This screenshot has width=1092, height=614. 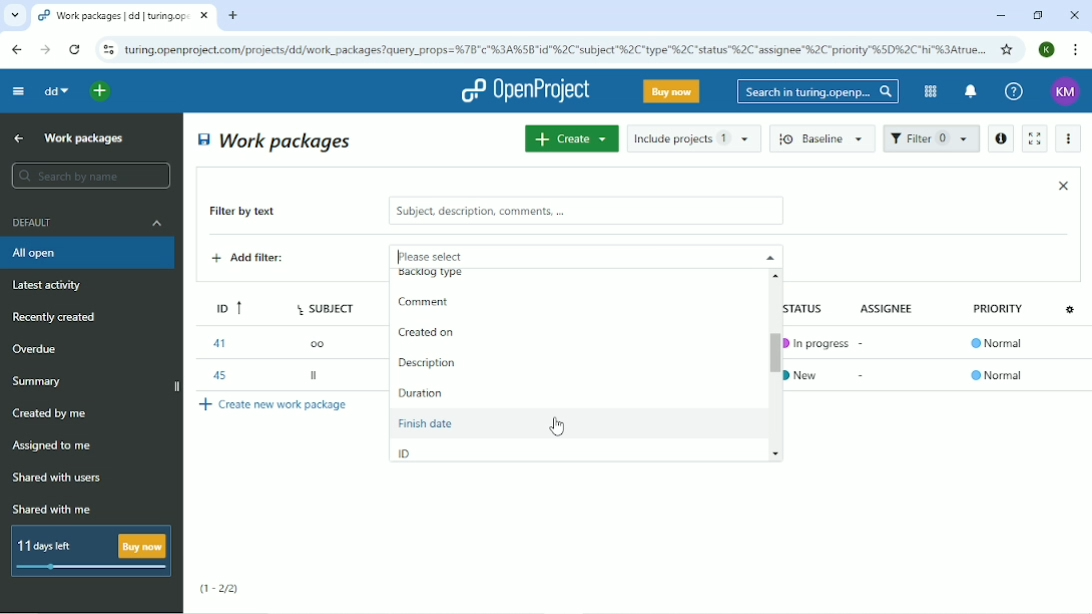 What do you see at coordinates (421, 304) in the screenshot?
I see `Comment` at bounding box center [421, 304].